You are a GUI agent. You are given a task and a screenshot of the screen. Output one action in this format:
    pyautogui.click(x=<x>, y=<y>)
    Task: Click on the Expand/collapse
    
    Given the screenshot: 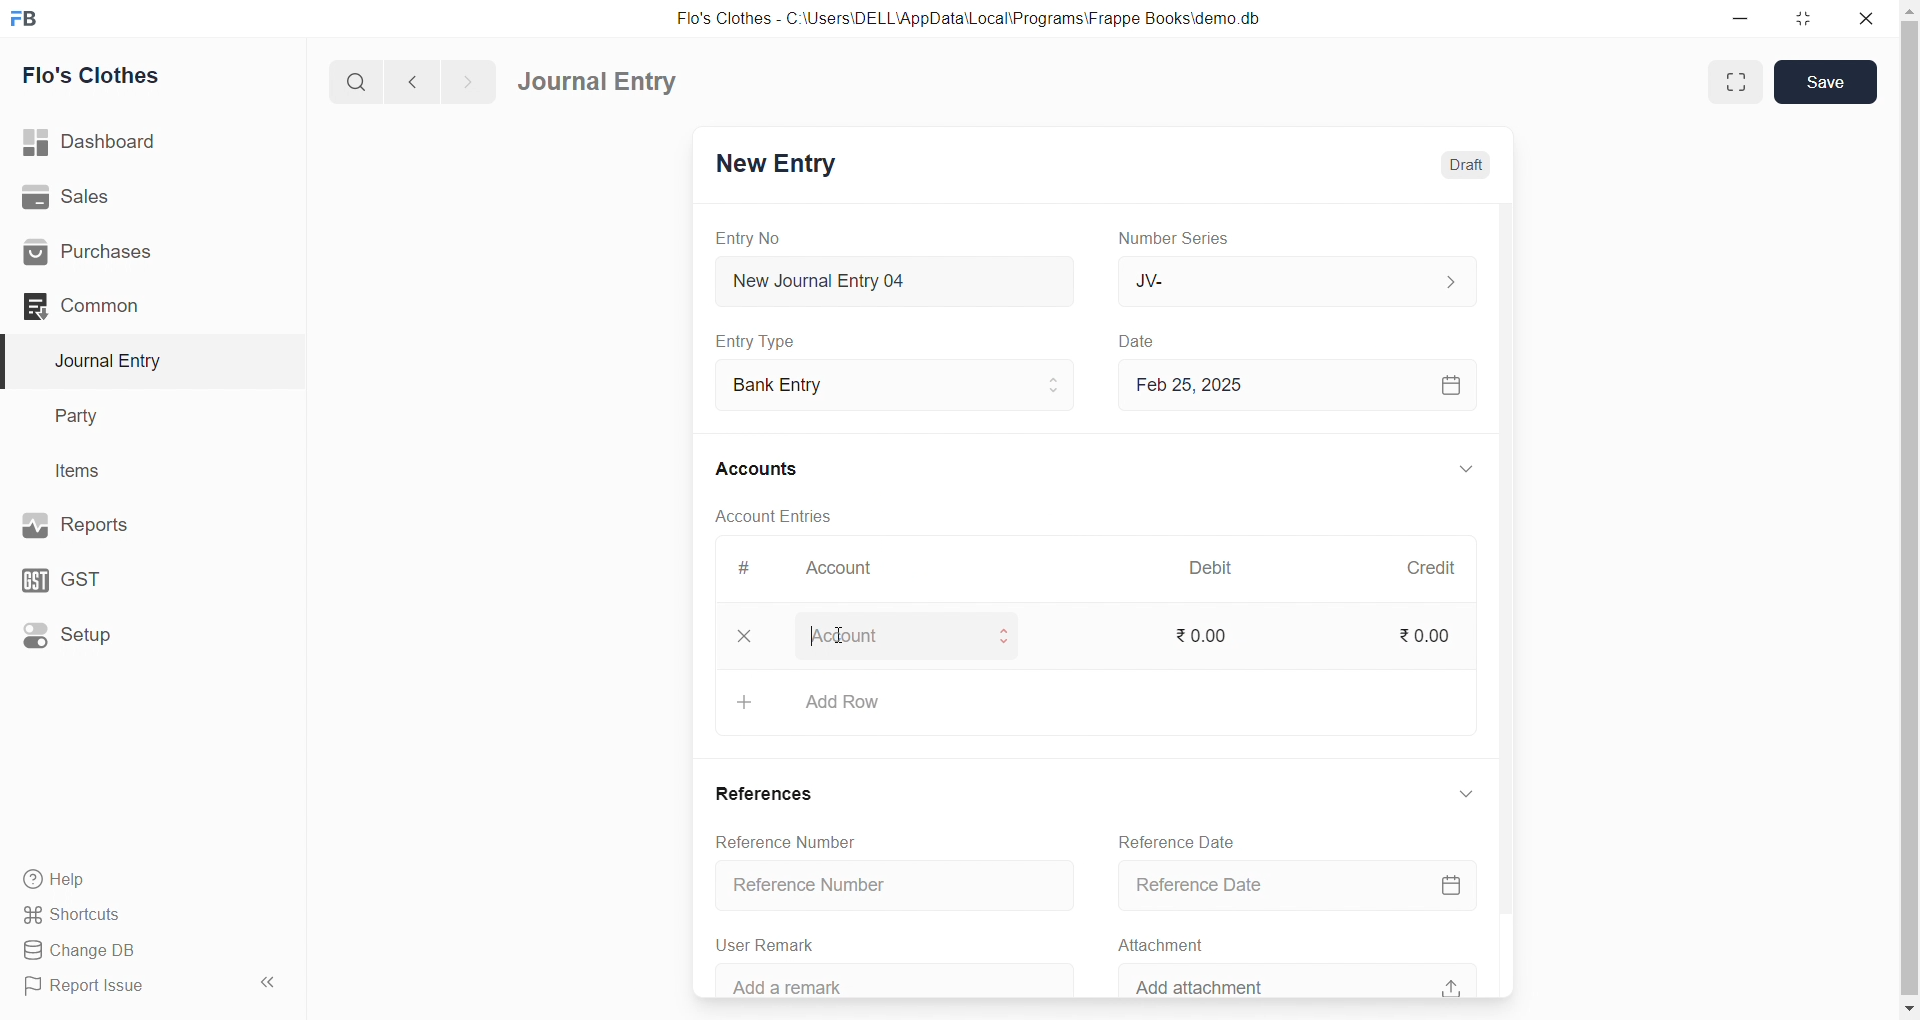 What is the action you would take?
    pyautogui.click(x=1465, y=793)
    